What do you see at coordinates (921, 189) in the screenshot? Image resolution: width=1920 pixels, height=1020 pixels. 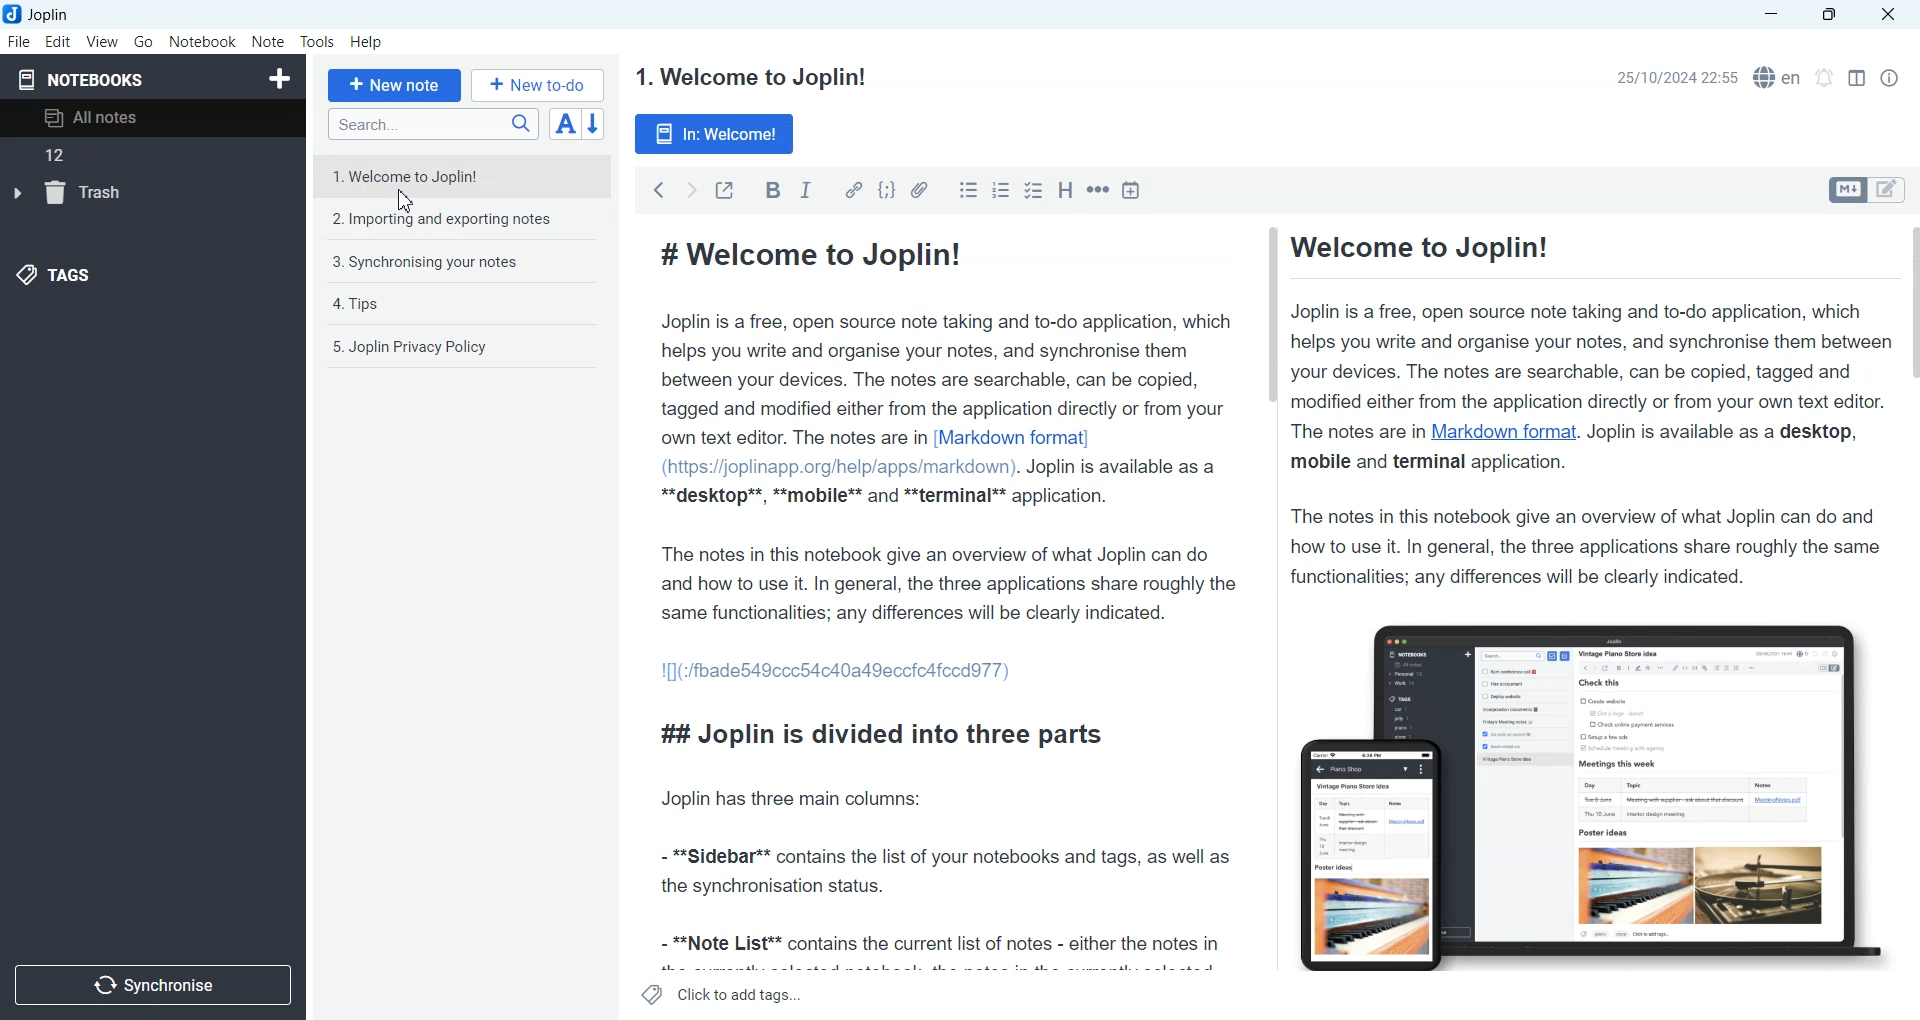 I see `Attach file` at bounding box center [921, 189].